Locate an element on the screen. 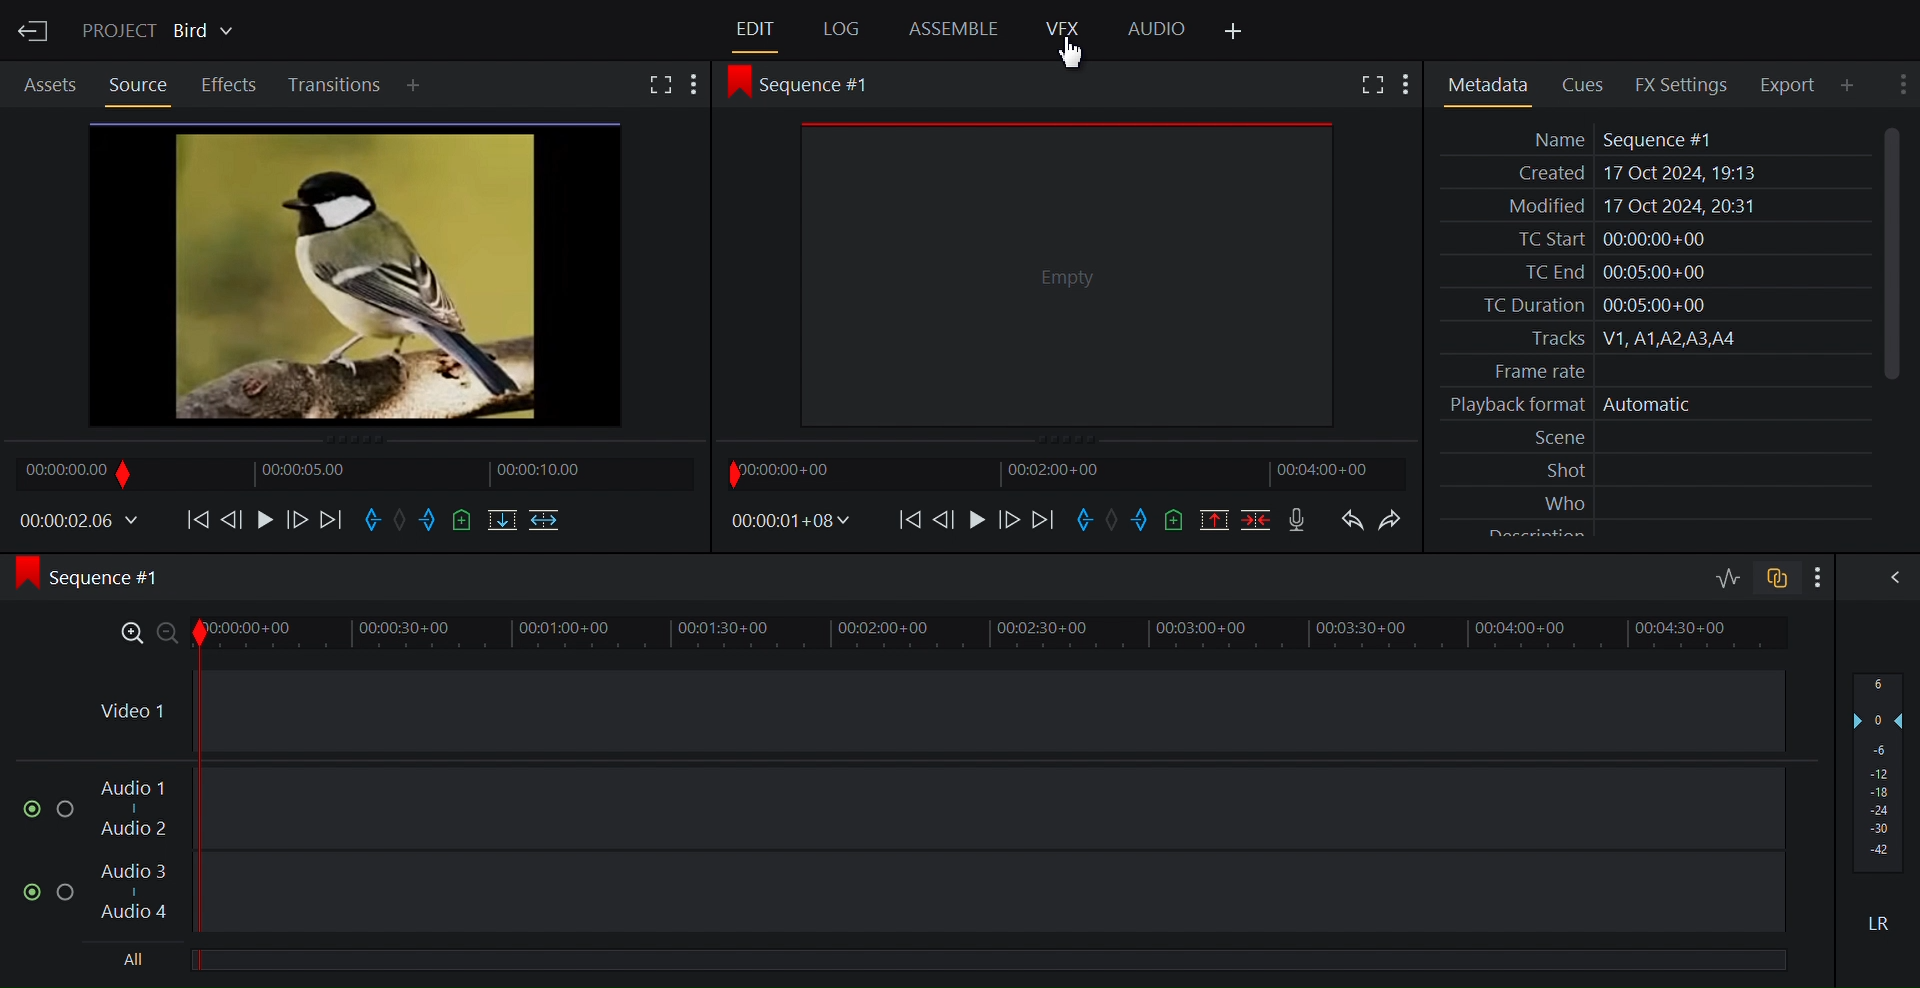 This screenshot has width=1920, height=988. Metadata Panel is located at coordinates (1624, 332).